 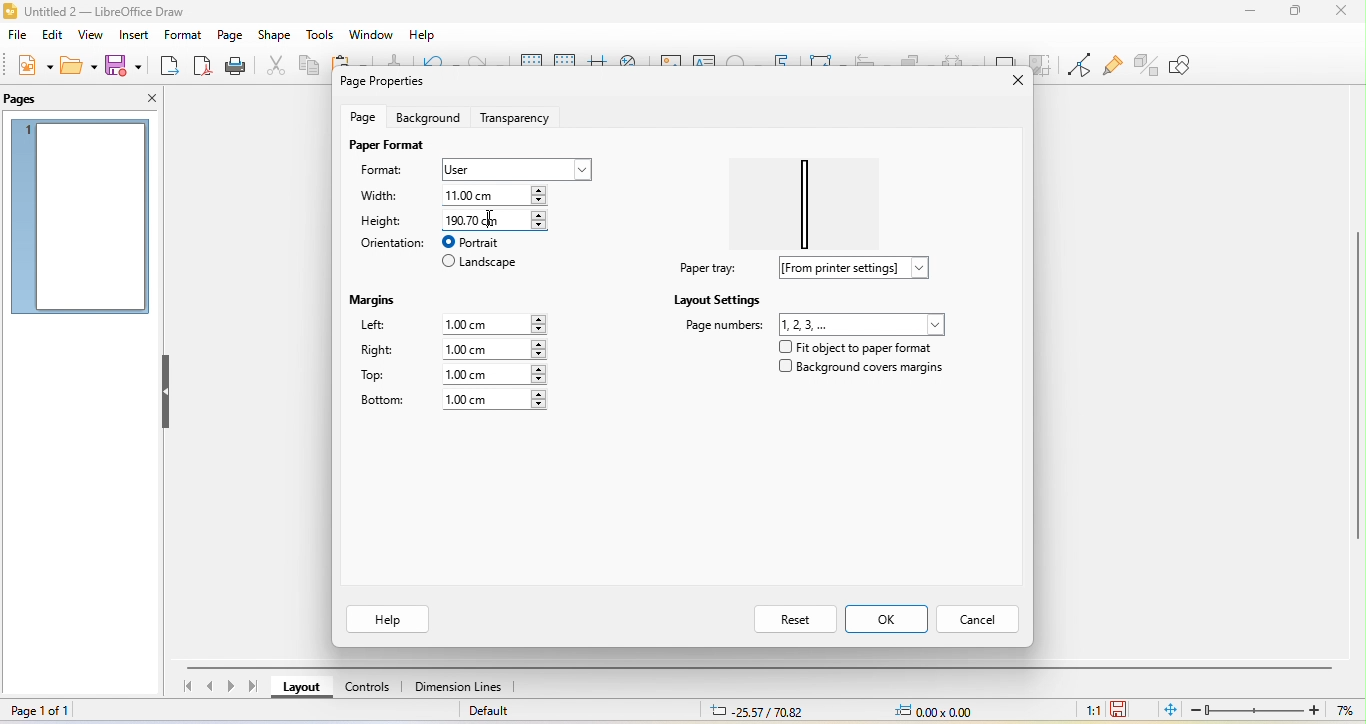 I want to click on 1:1, so click(x=1089, y=709).